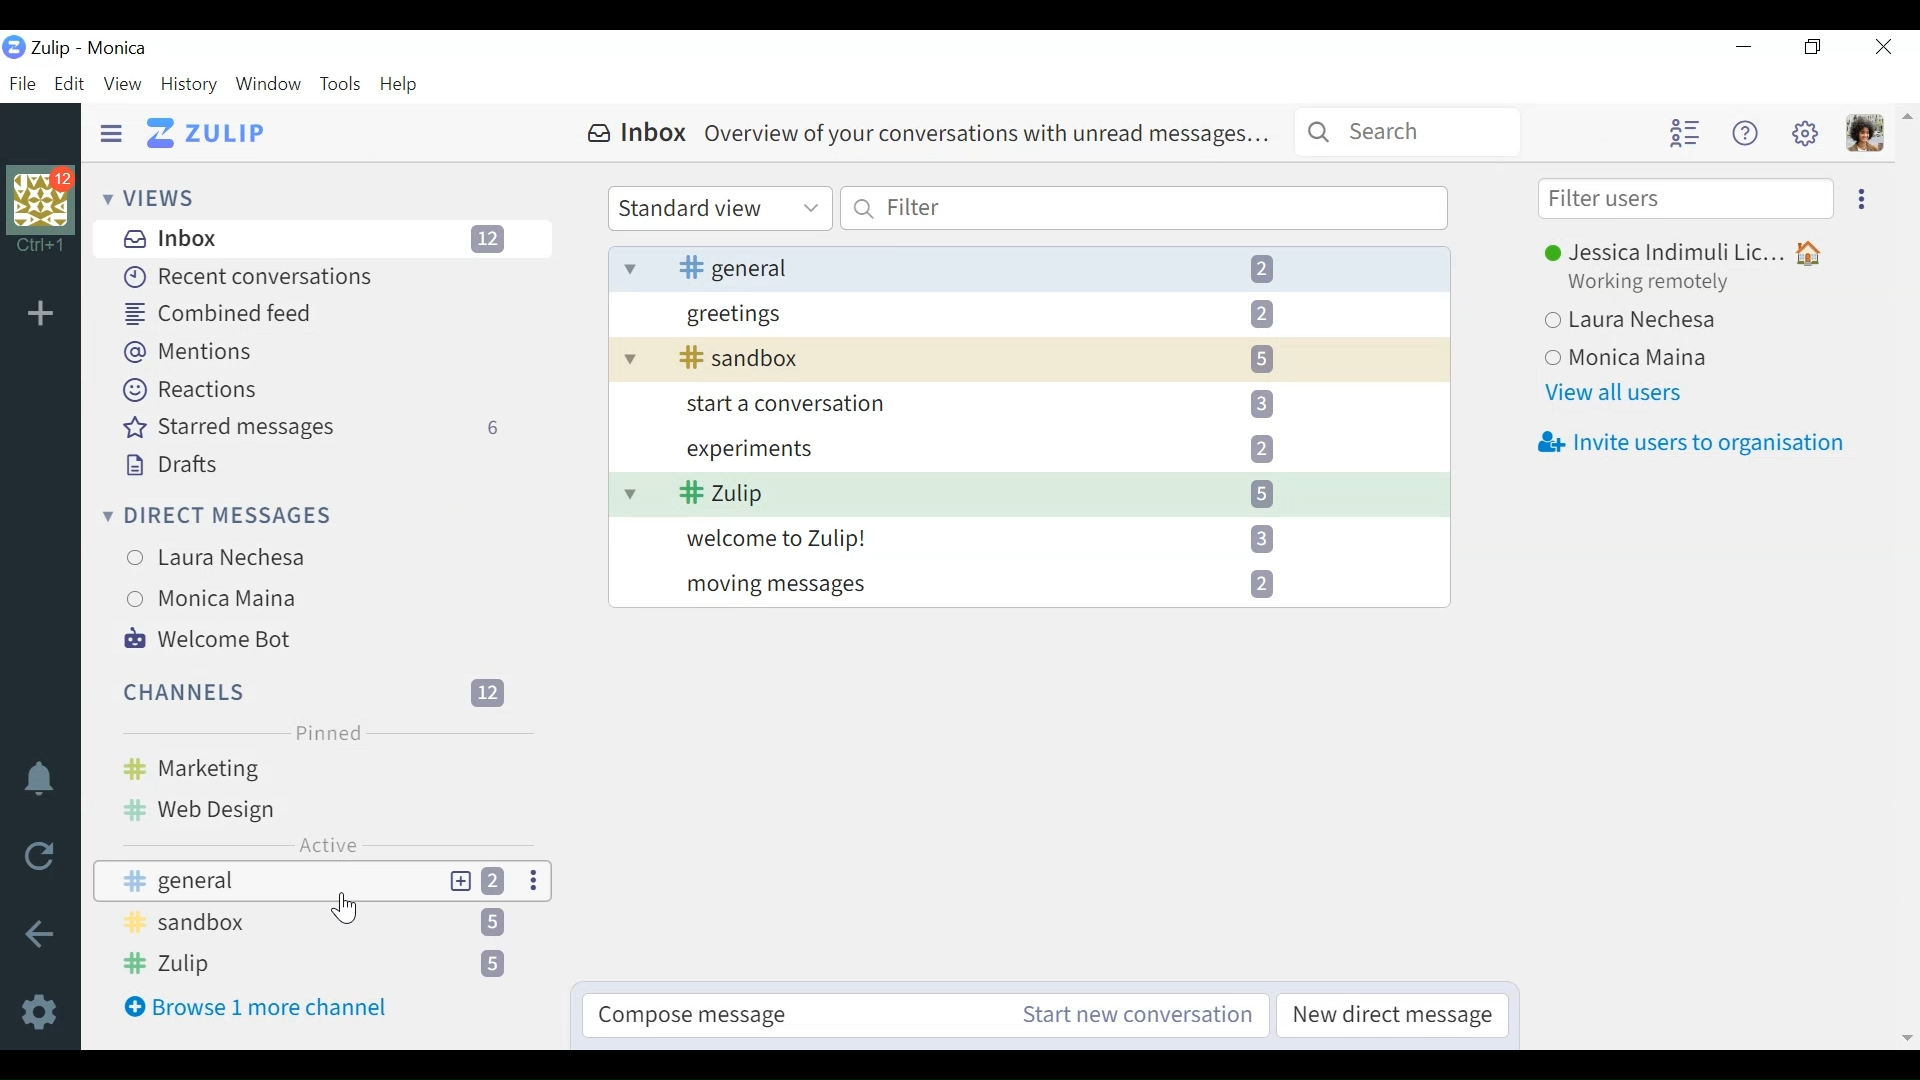  Describe the element at coordinates (400, 86) in the screenshot. I see `Help` at that location.